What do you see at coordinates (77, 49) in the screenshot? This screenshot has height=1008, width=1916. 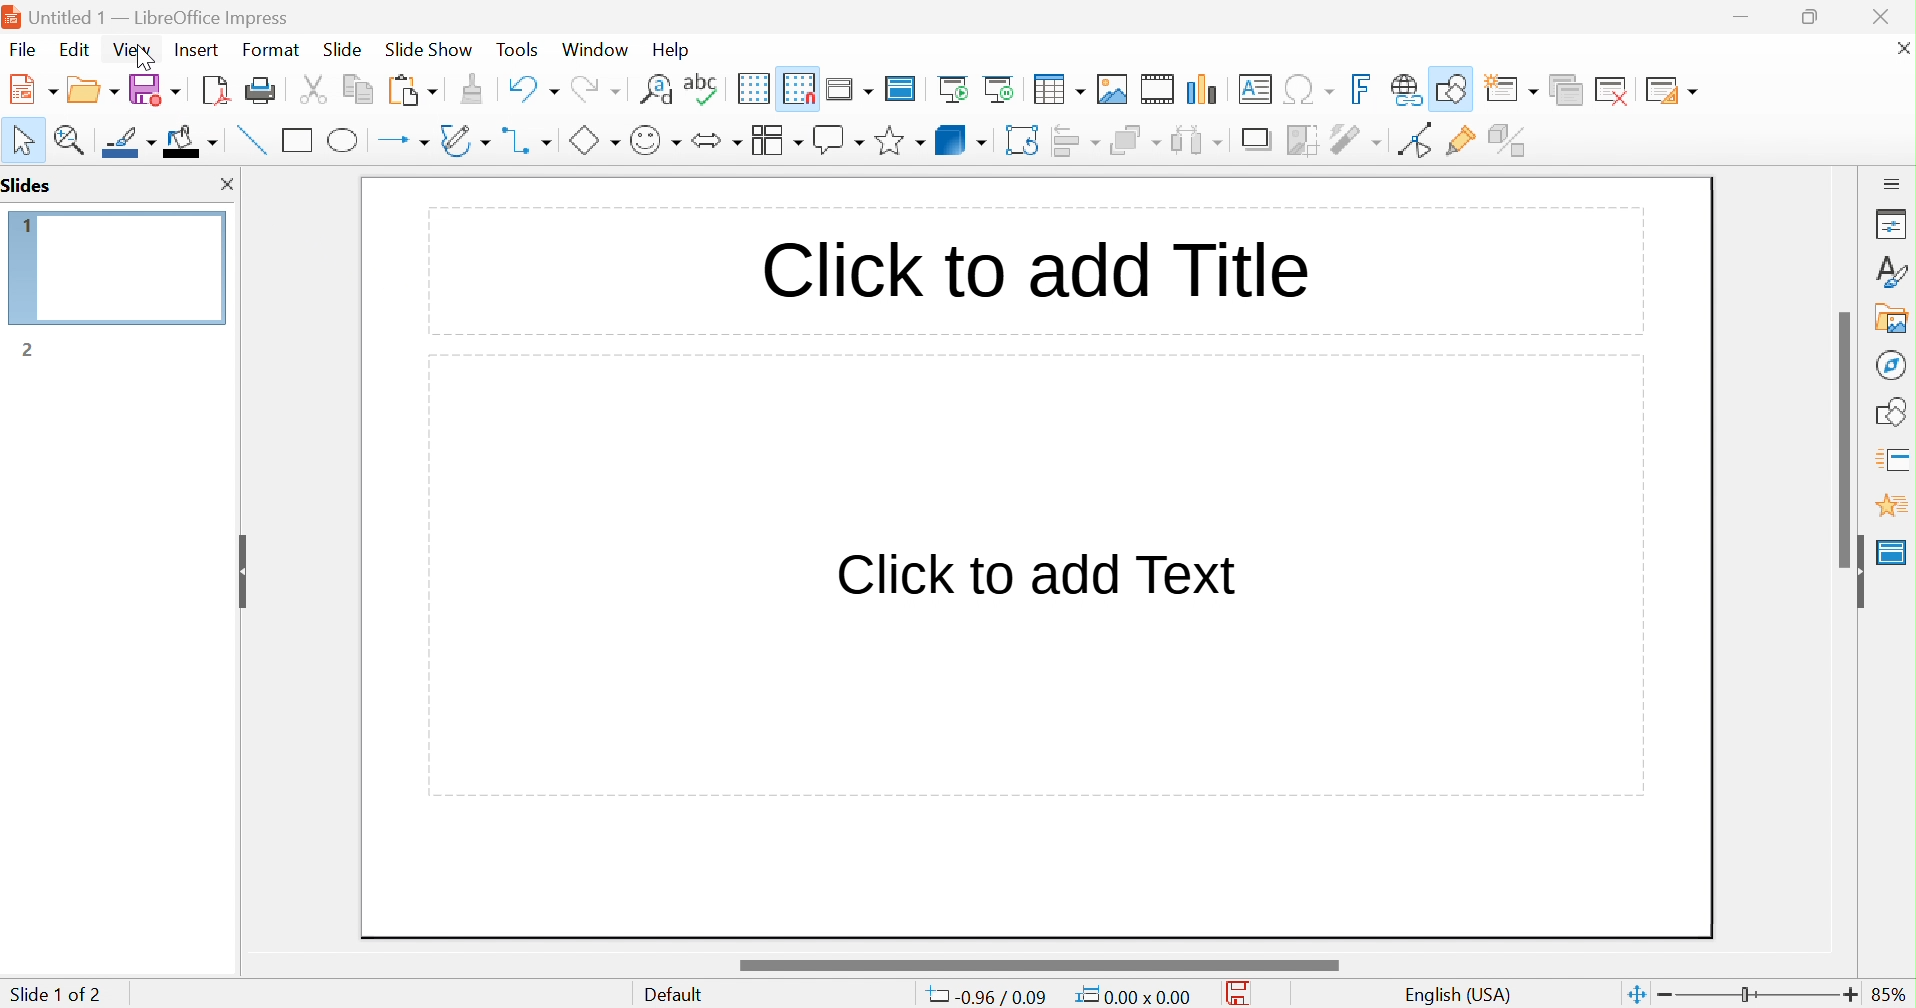 I see `edit` at bounding box center [77, 49].